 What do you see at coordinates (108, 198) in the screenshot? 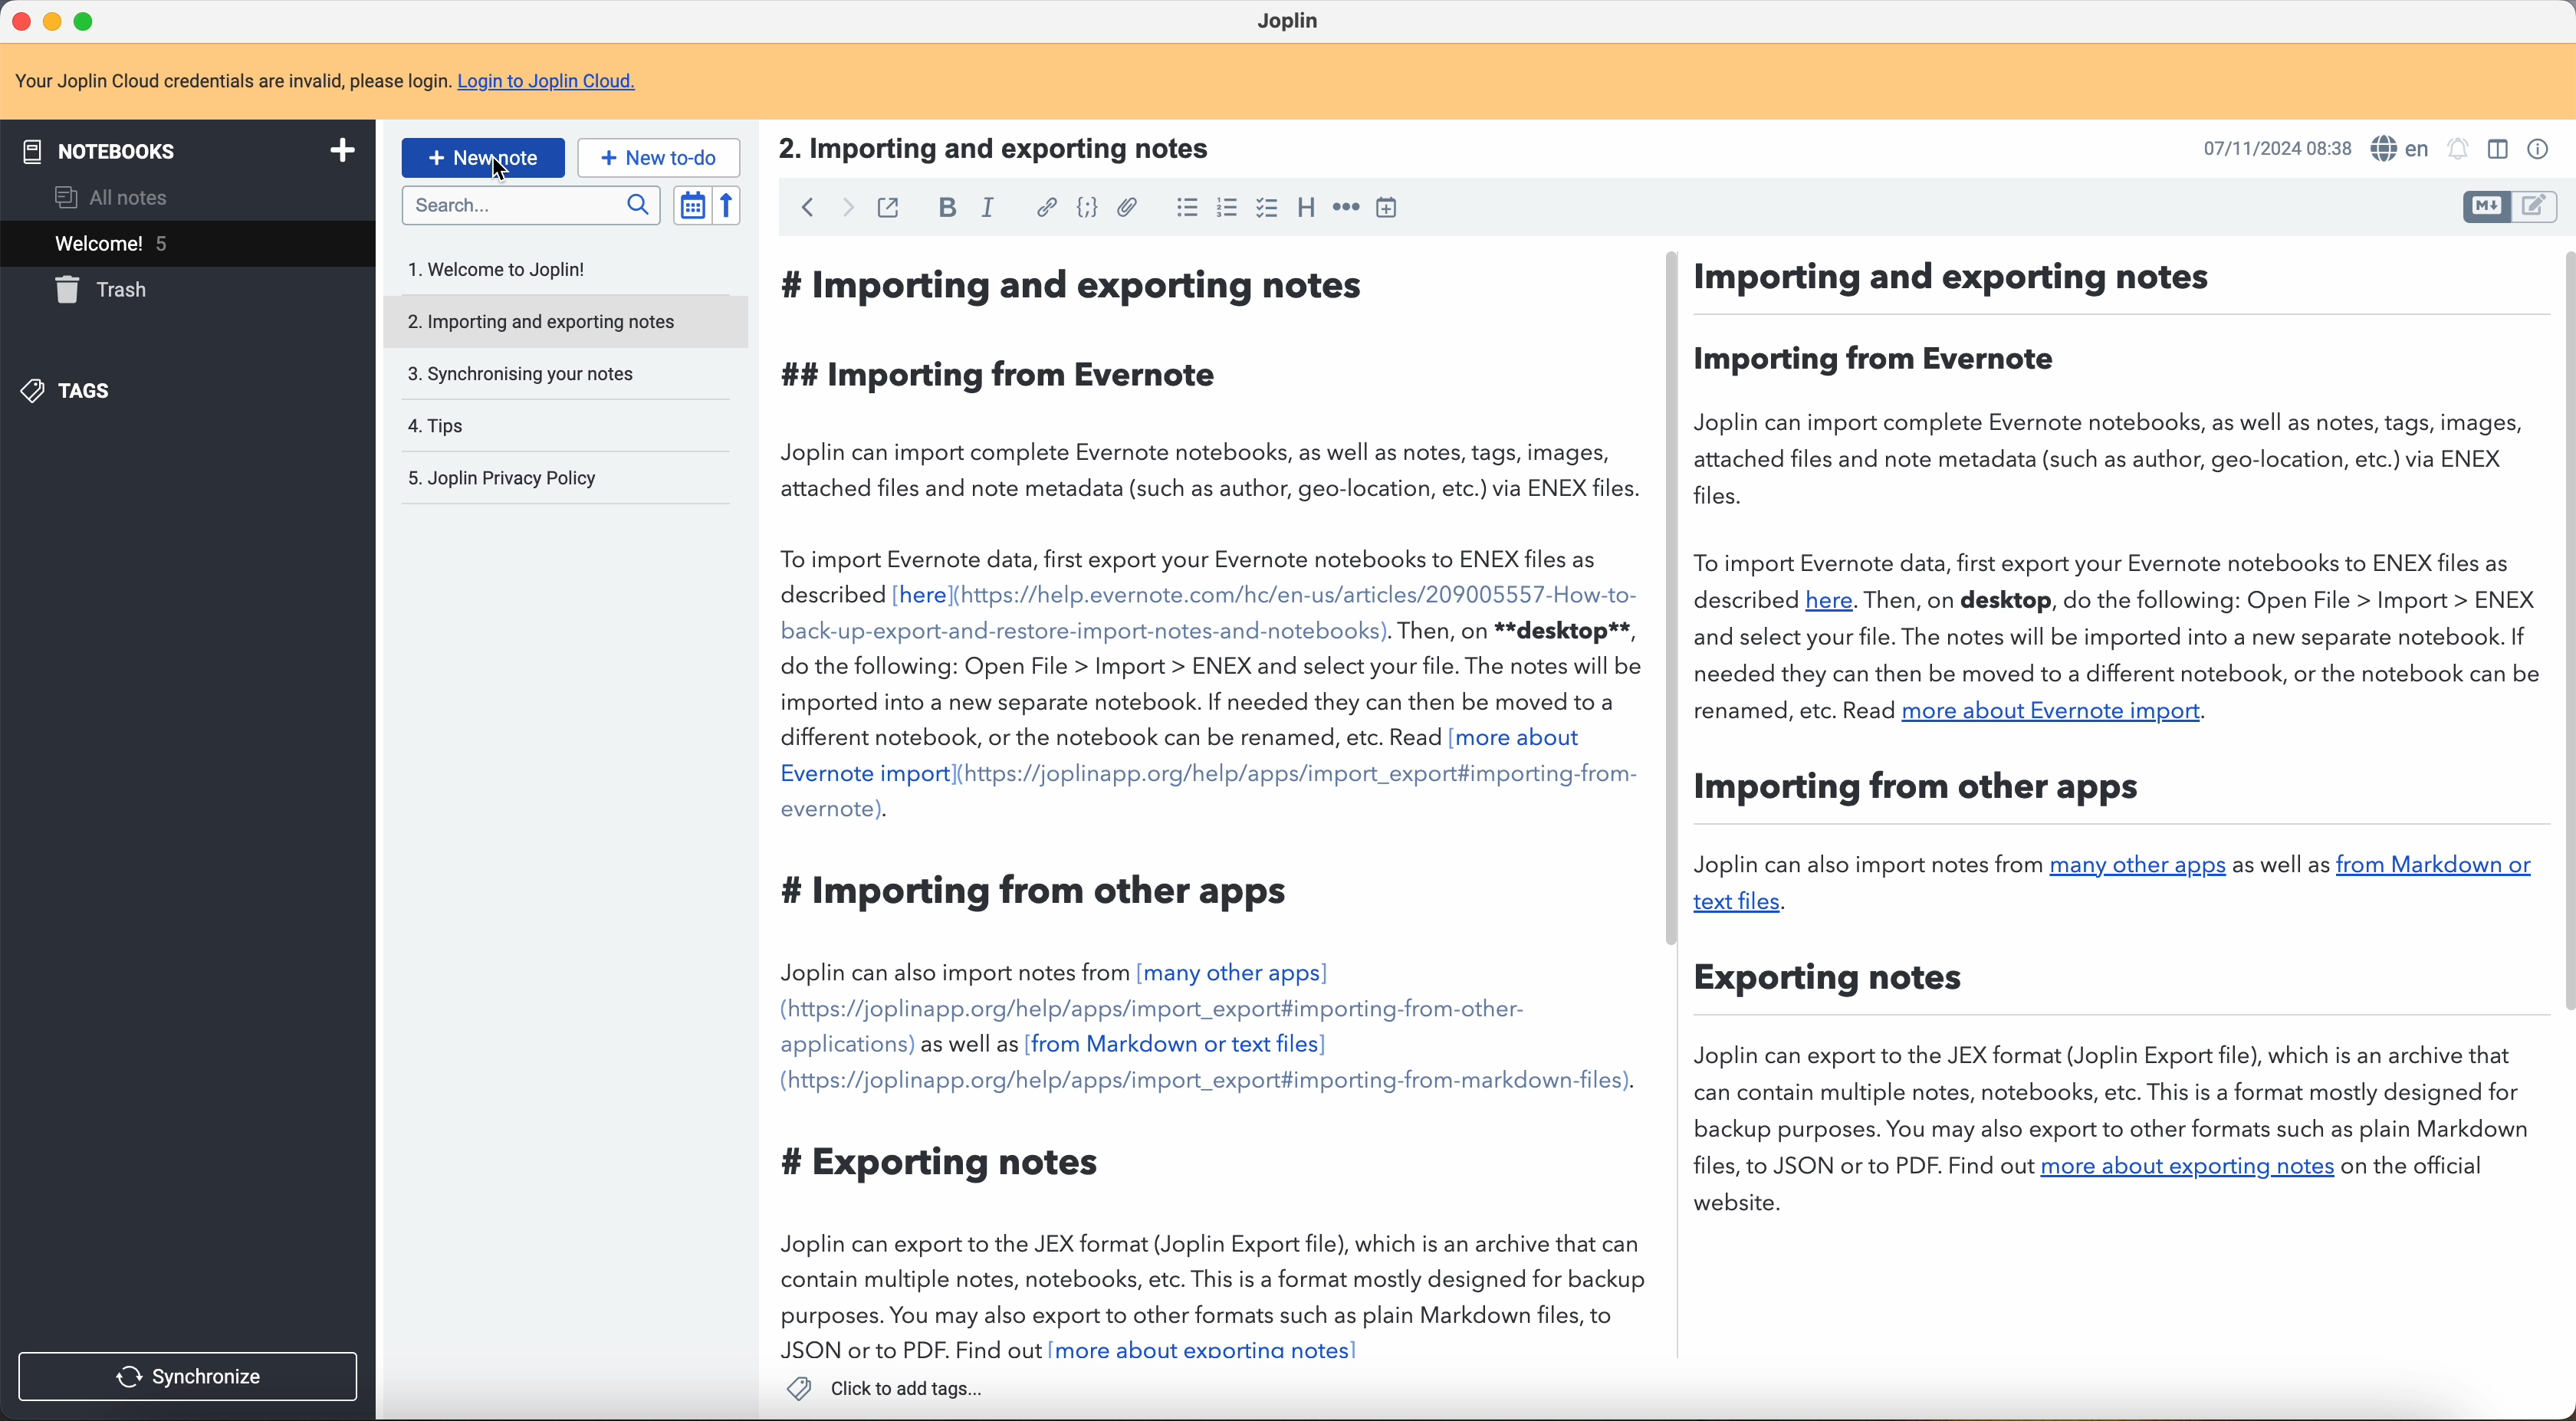
I see `all notes` at bounding box center [108, 198].